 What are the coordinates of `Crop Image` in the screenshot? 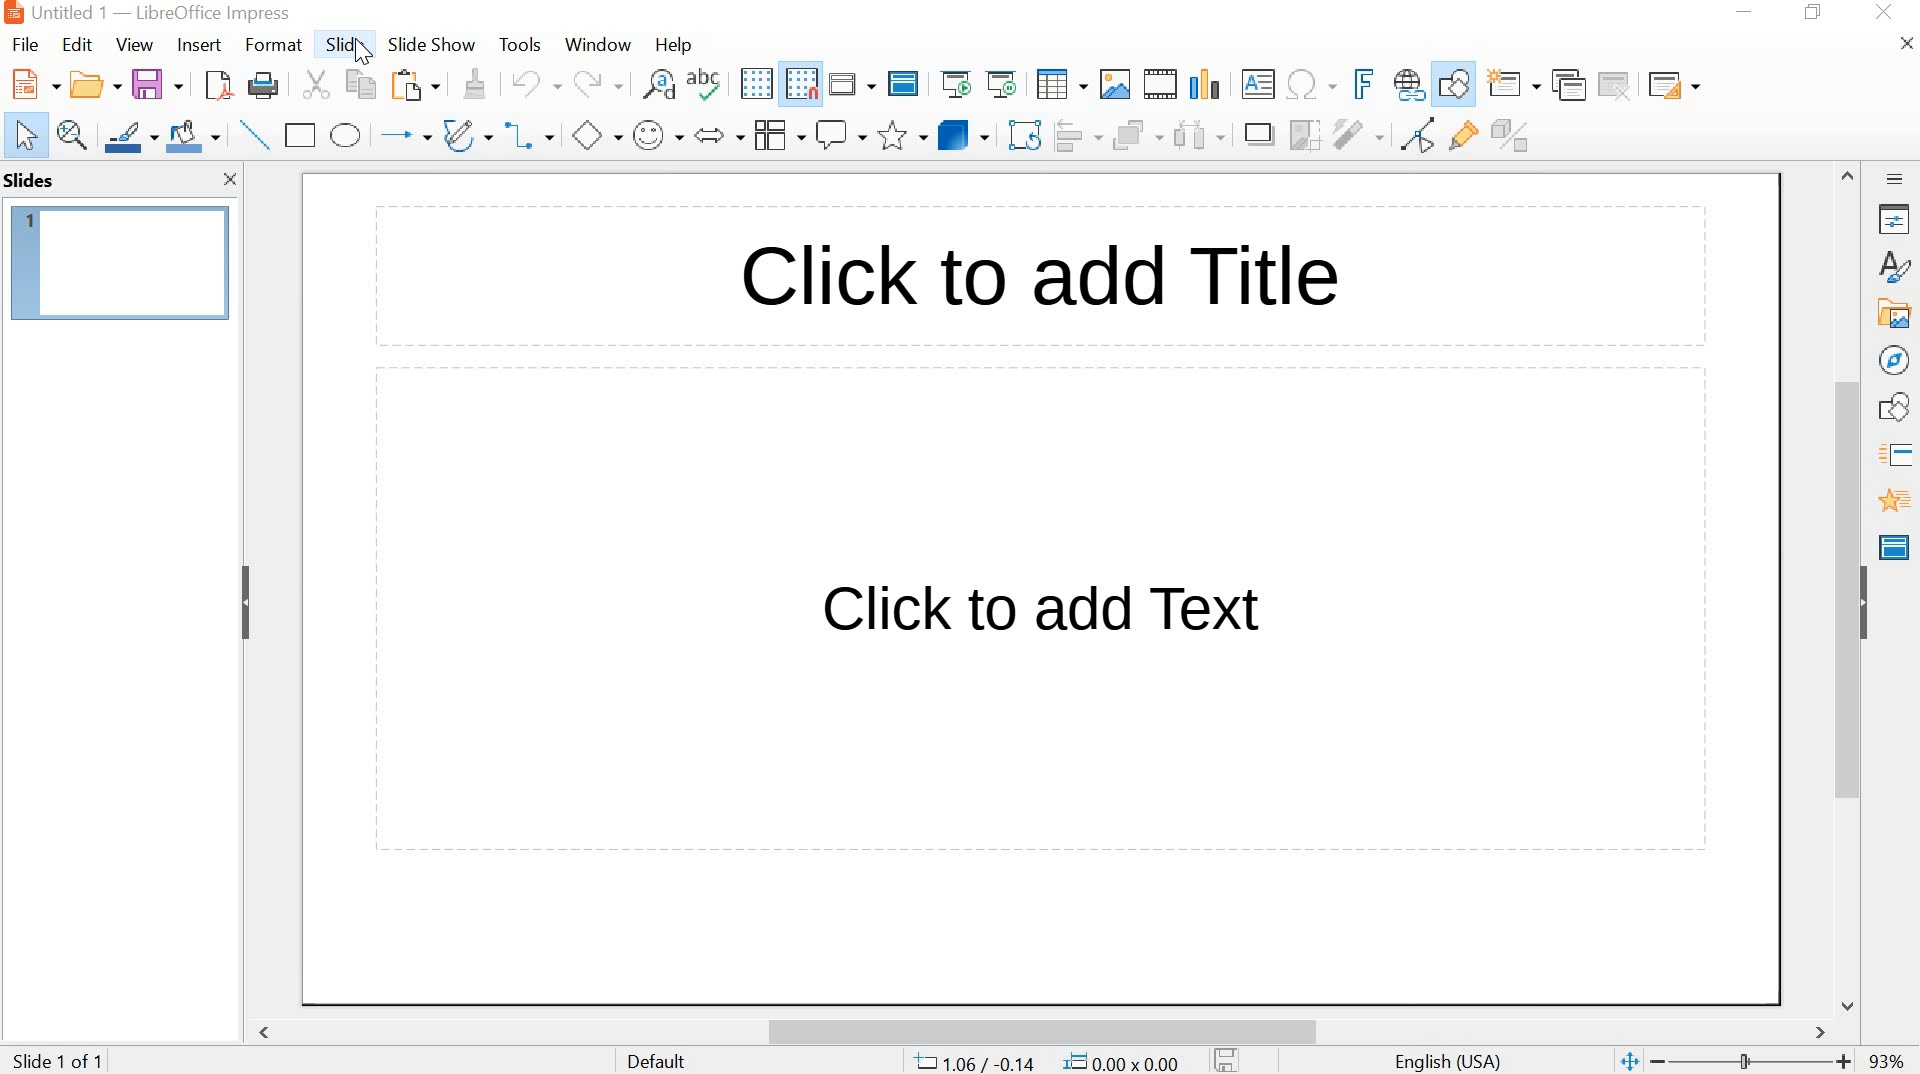 It's located at (1303, 133).